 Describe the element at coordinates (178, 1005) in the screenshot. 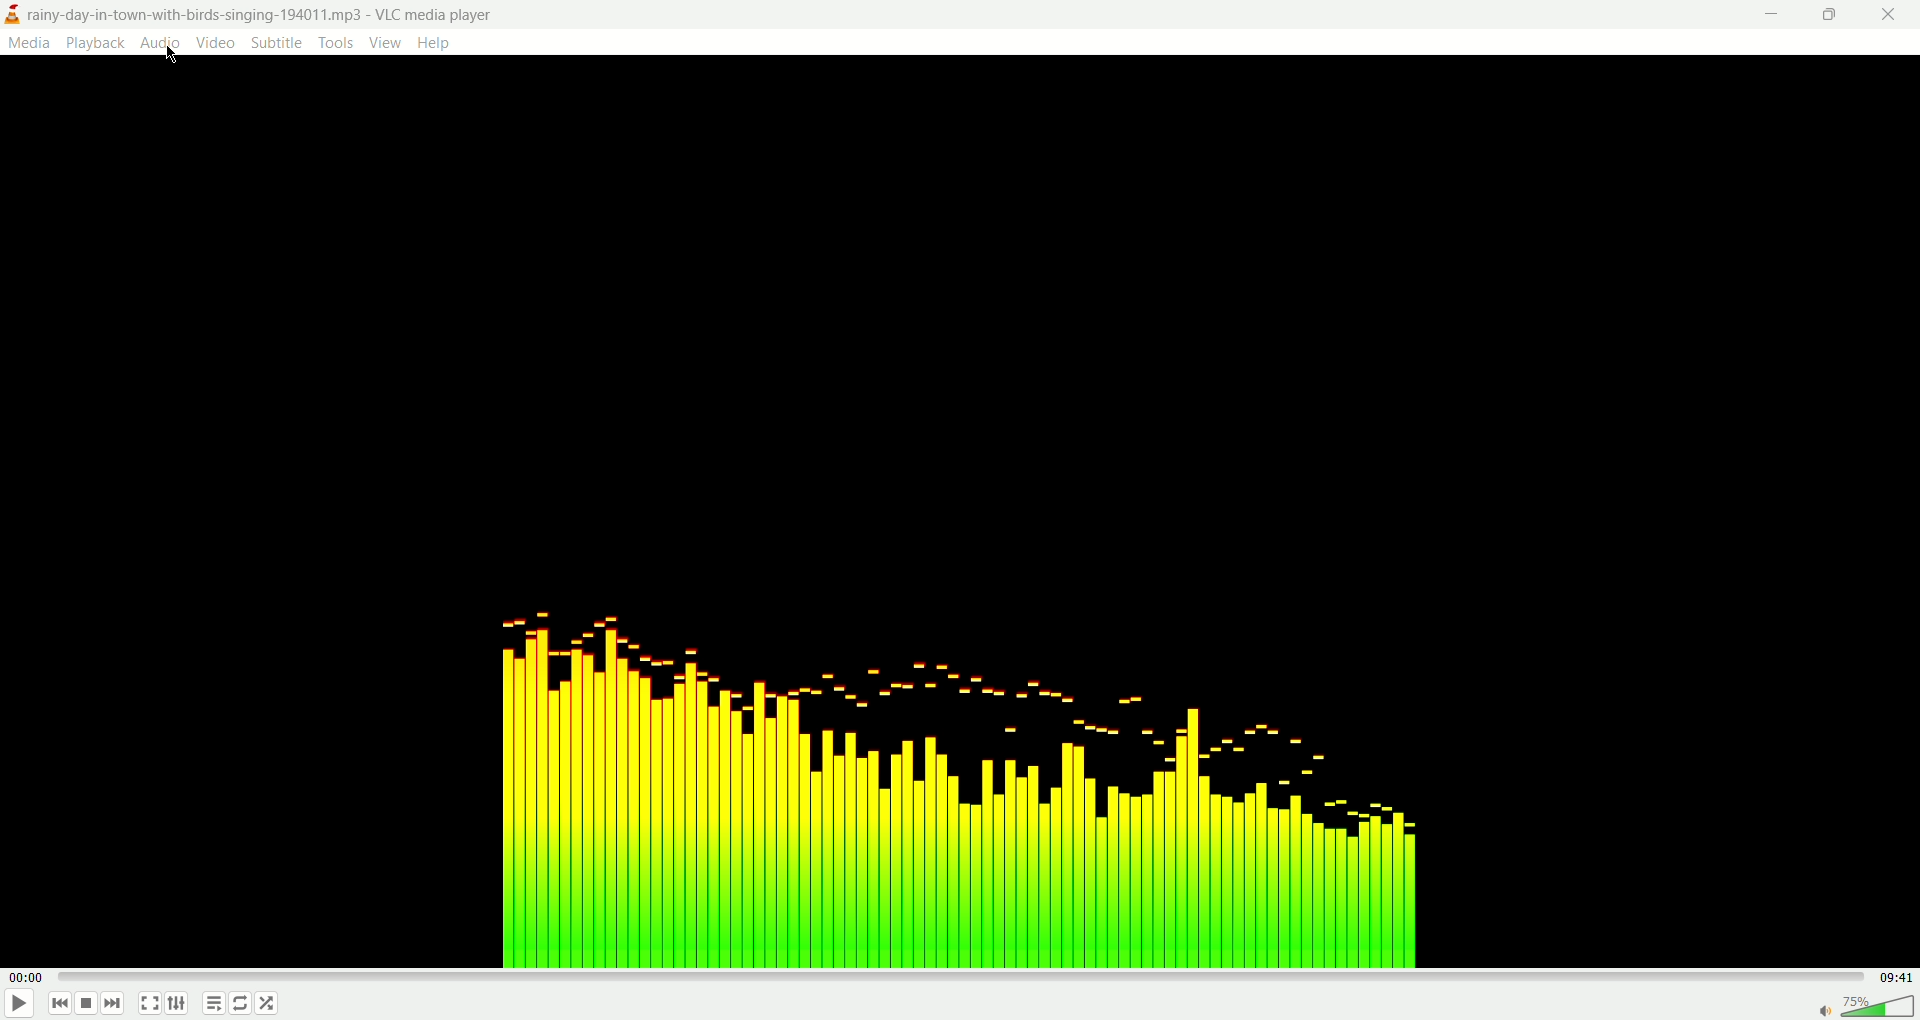

I see `extended settings` at that location.